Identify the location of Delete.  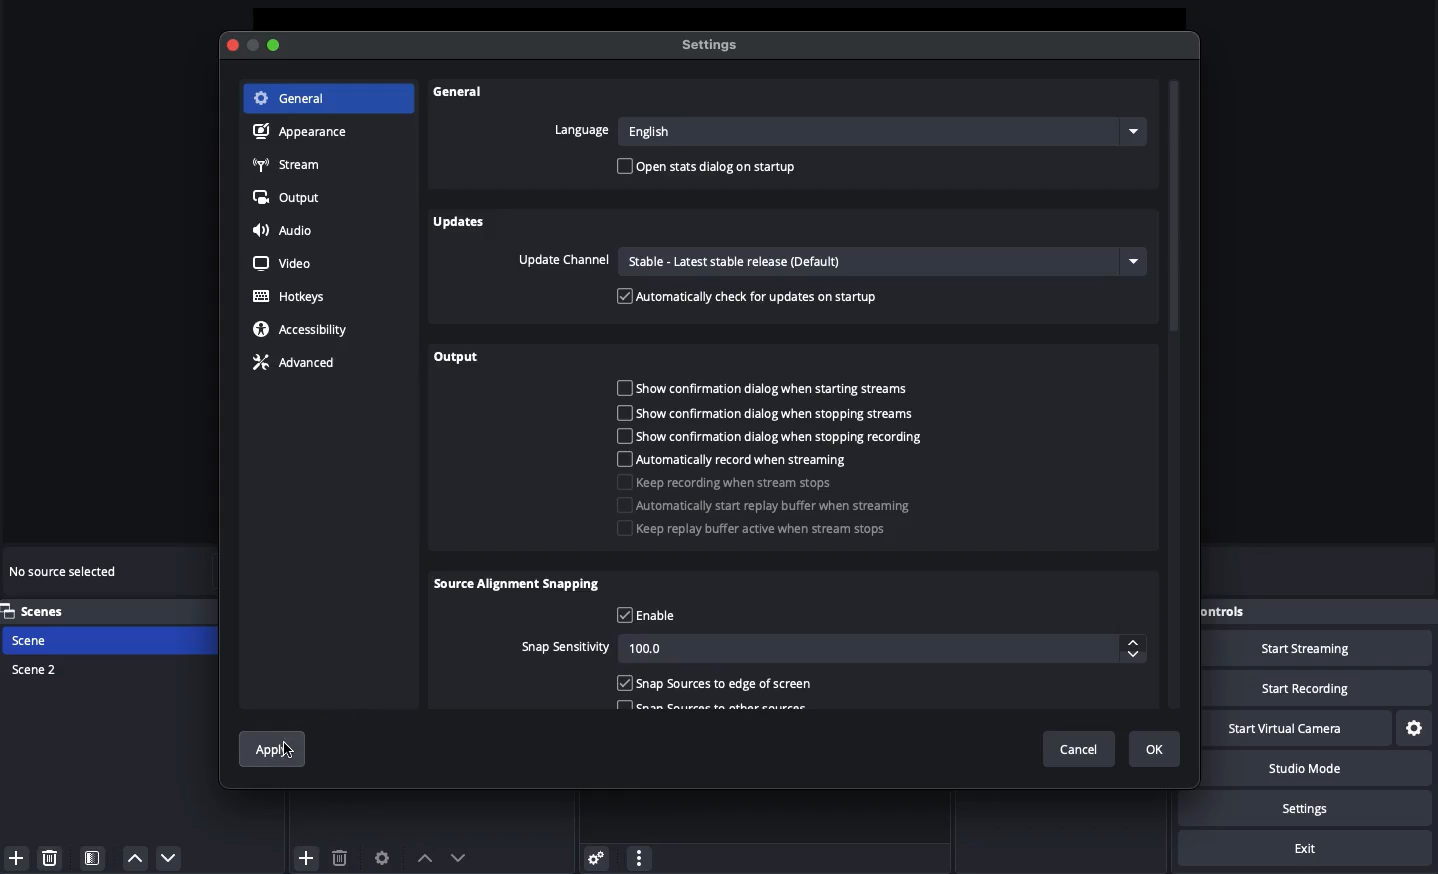
(341, 854).